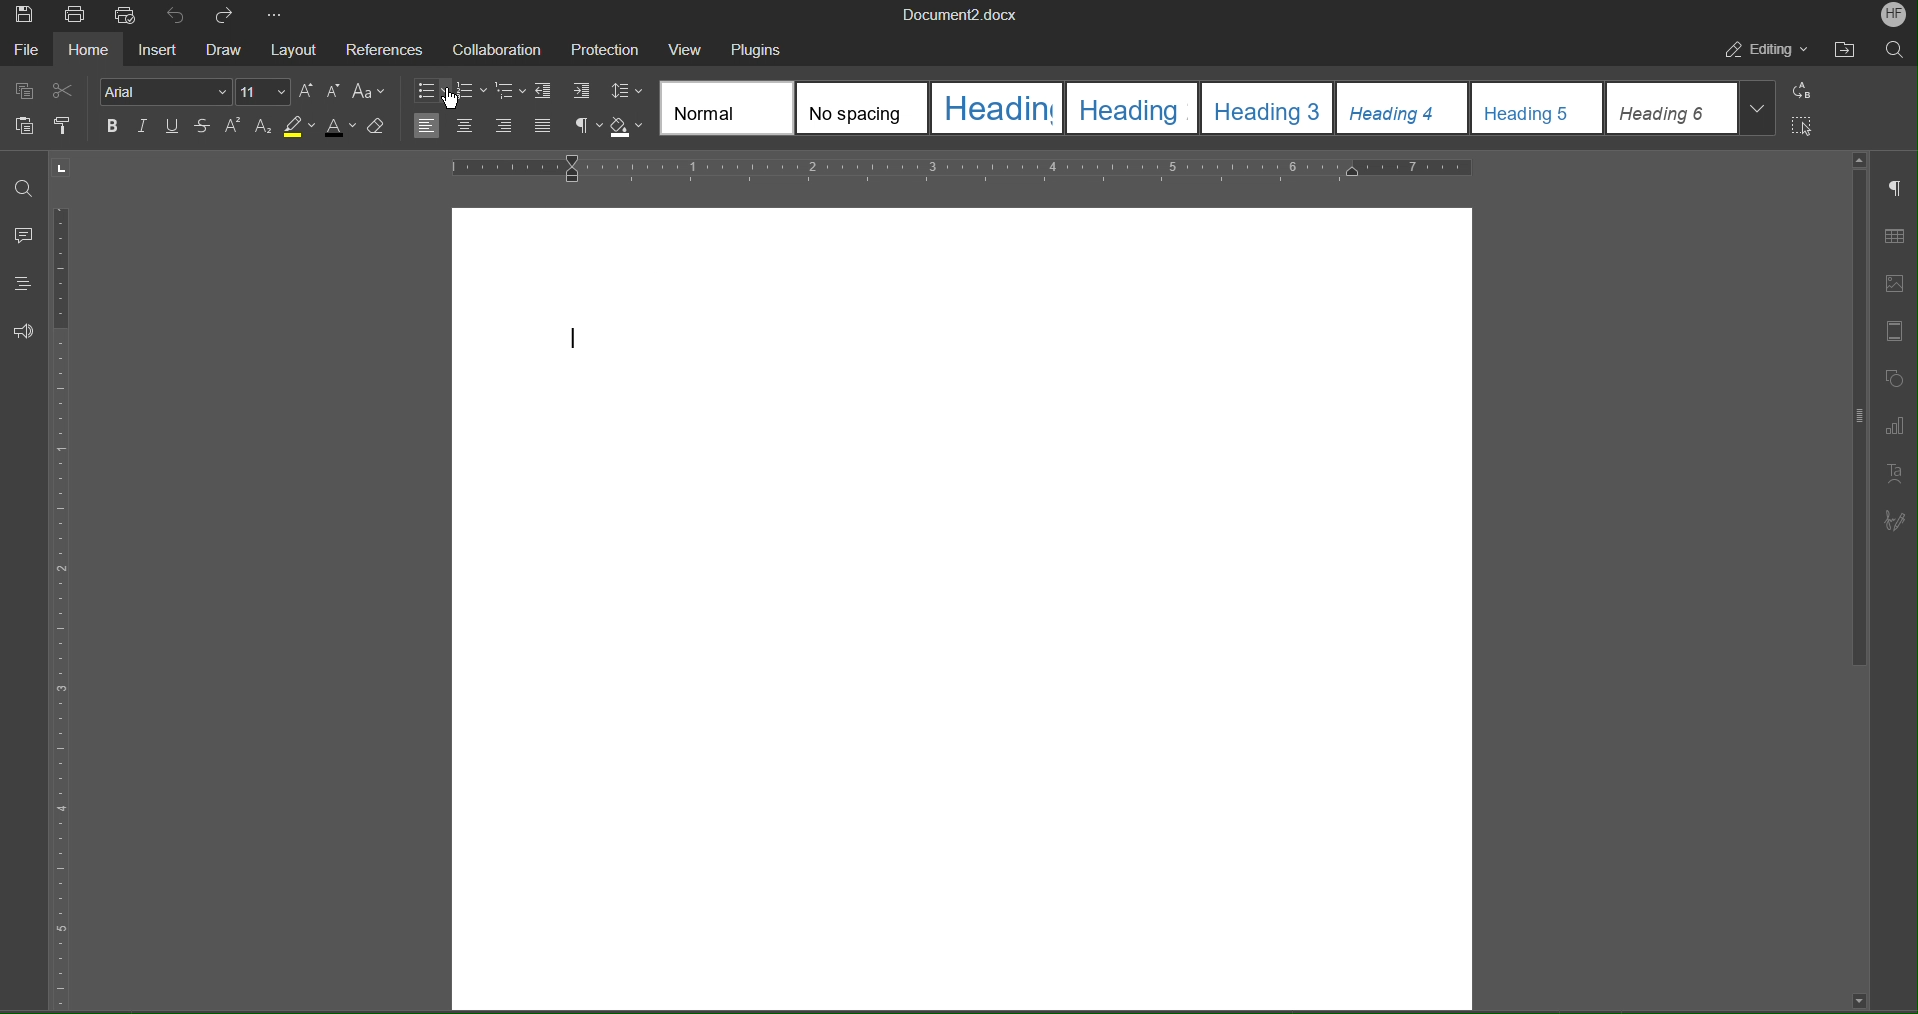 The height and width of the screenshot is (1014, 1918). Describe the element at coordinates (382, 127) in the screenshot. I see `Erase Style` at that location.